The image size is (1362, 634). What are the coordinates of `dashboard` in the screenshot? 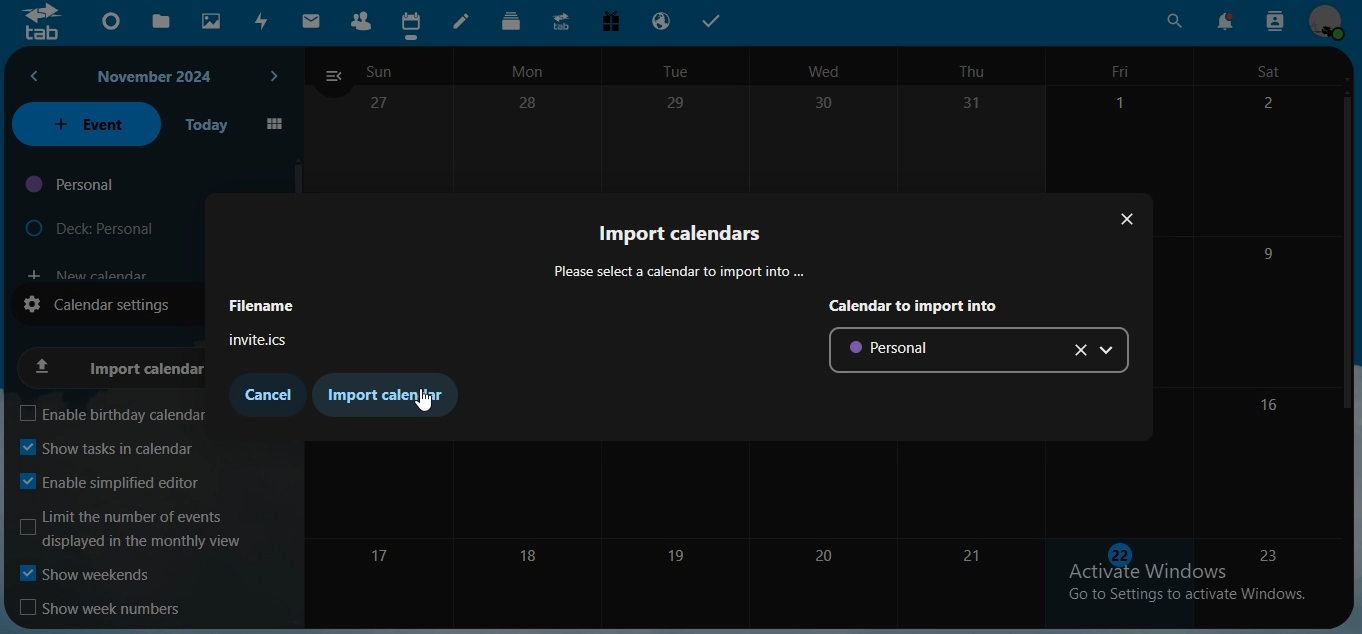 It's located at (115, 20).